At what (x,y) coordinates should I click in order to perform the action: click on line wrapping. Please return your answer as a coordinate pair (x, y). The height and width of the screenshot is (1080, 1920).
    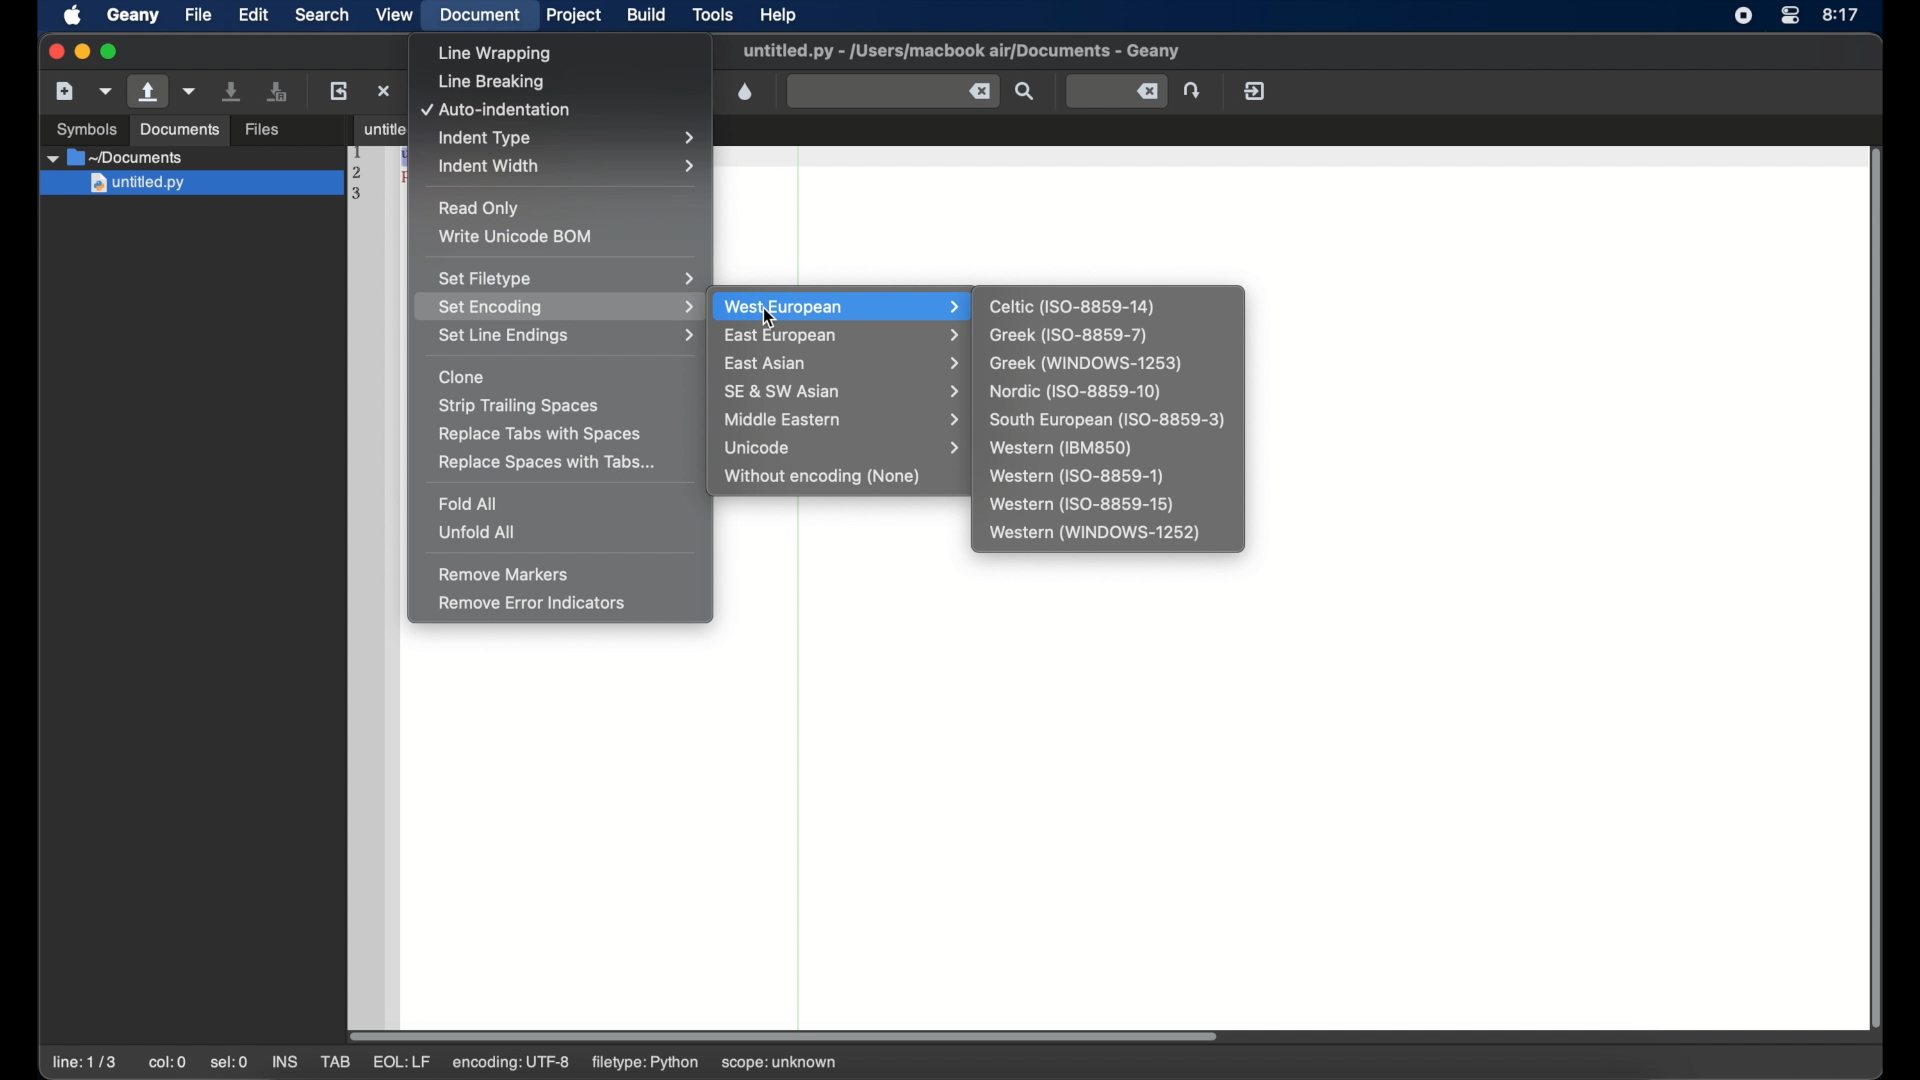
    Looking at the image, I should click on (497, 54).